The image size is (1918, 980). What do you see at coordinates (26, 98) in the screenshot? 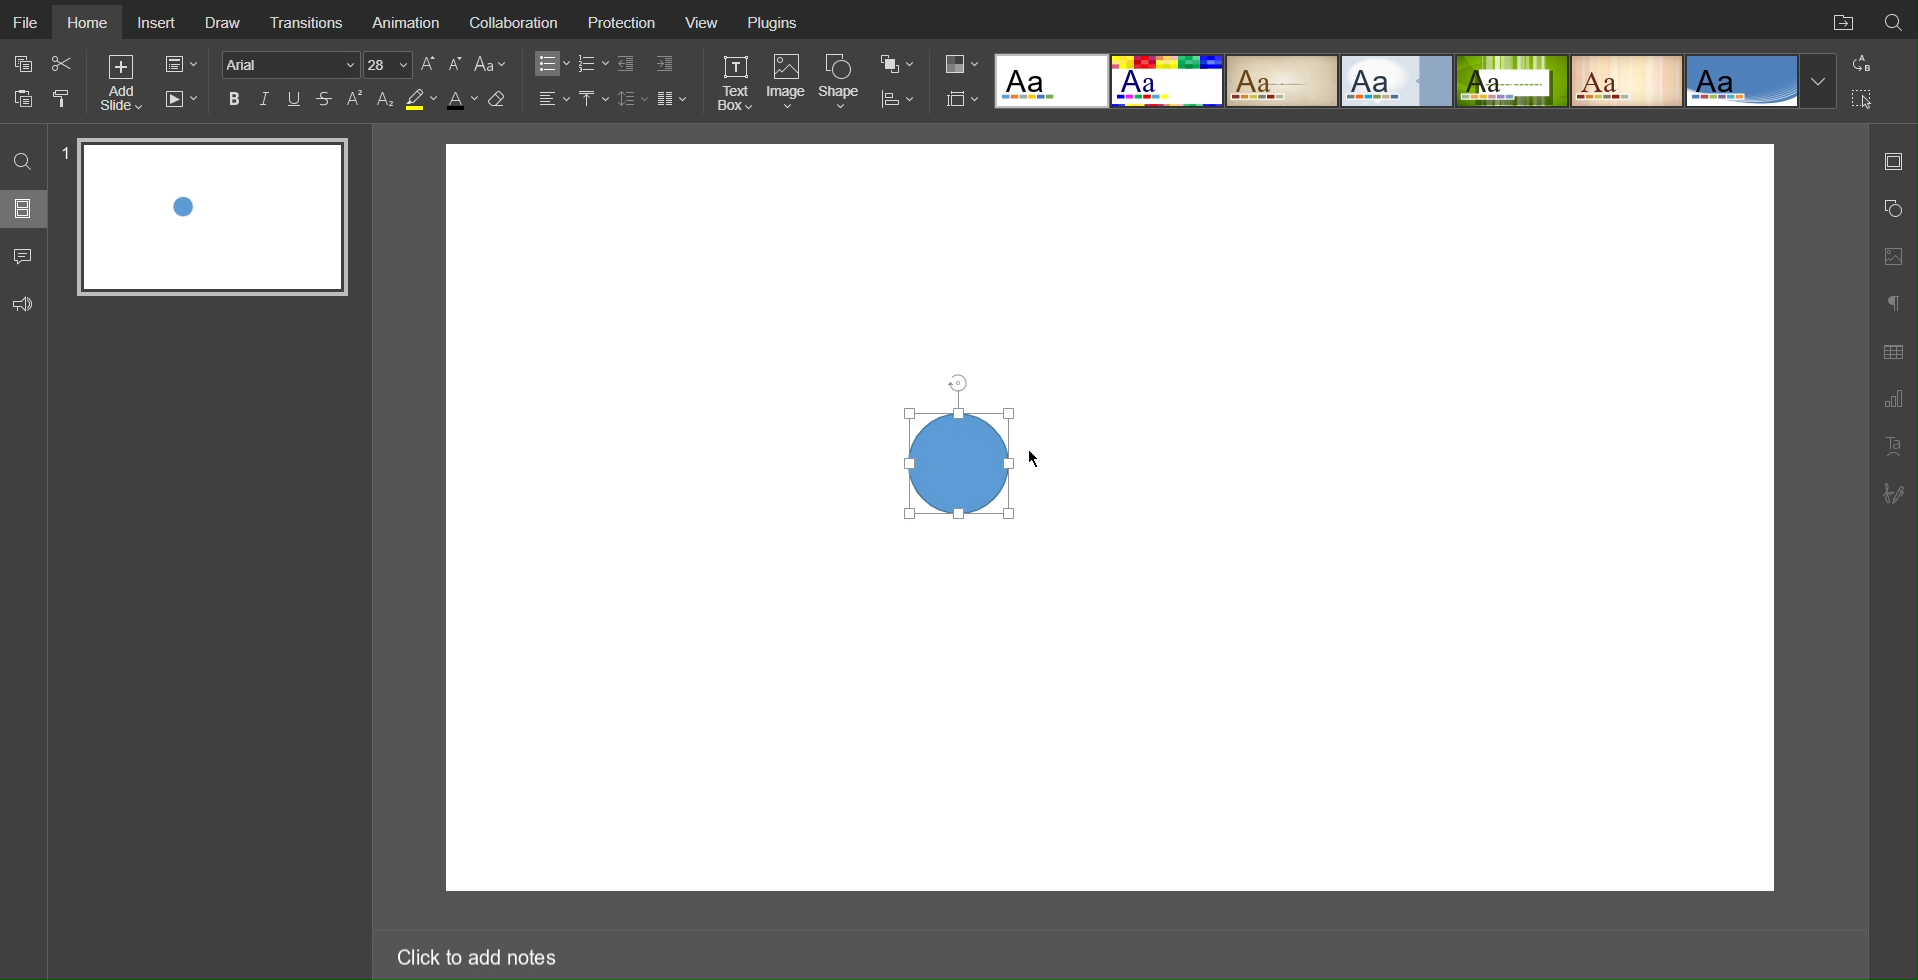
I see `paste` at bounding box center [26, 98].